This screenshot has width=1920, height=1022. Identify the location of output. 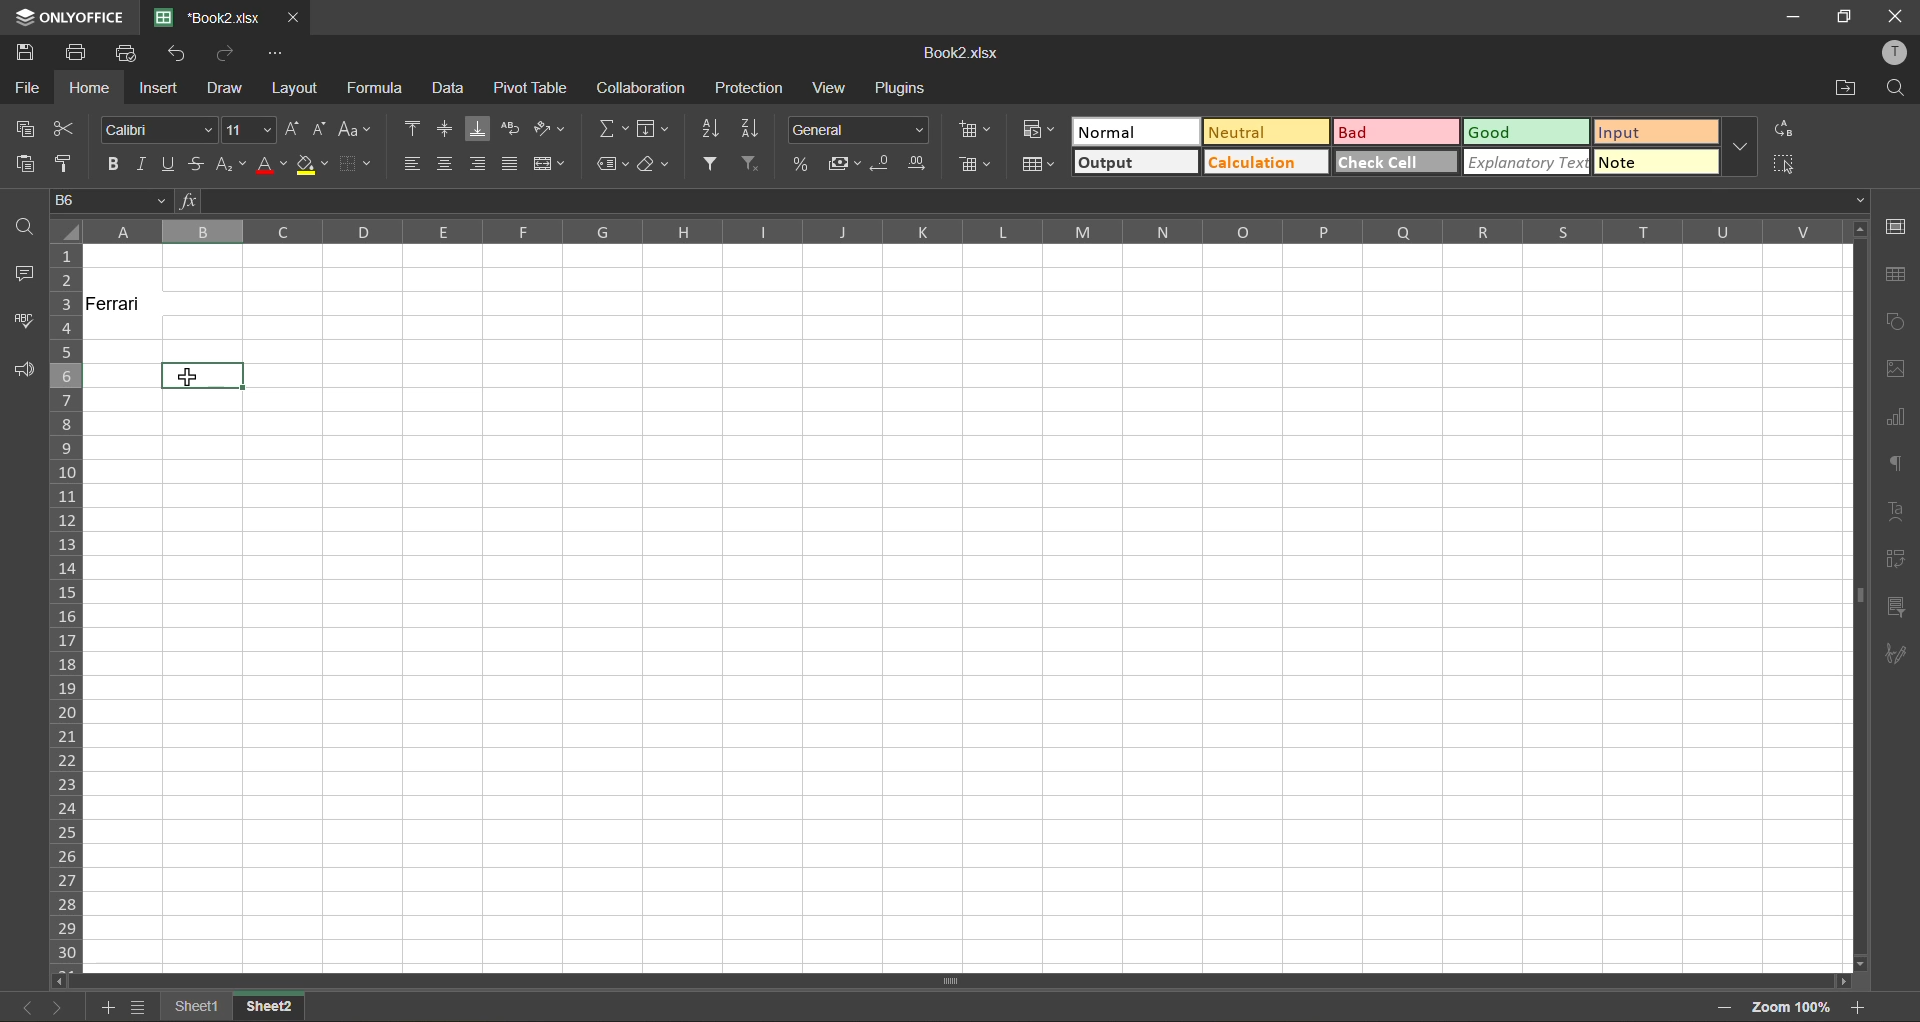
(1136, 162).